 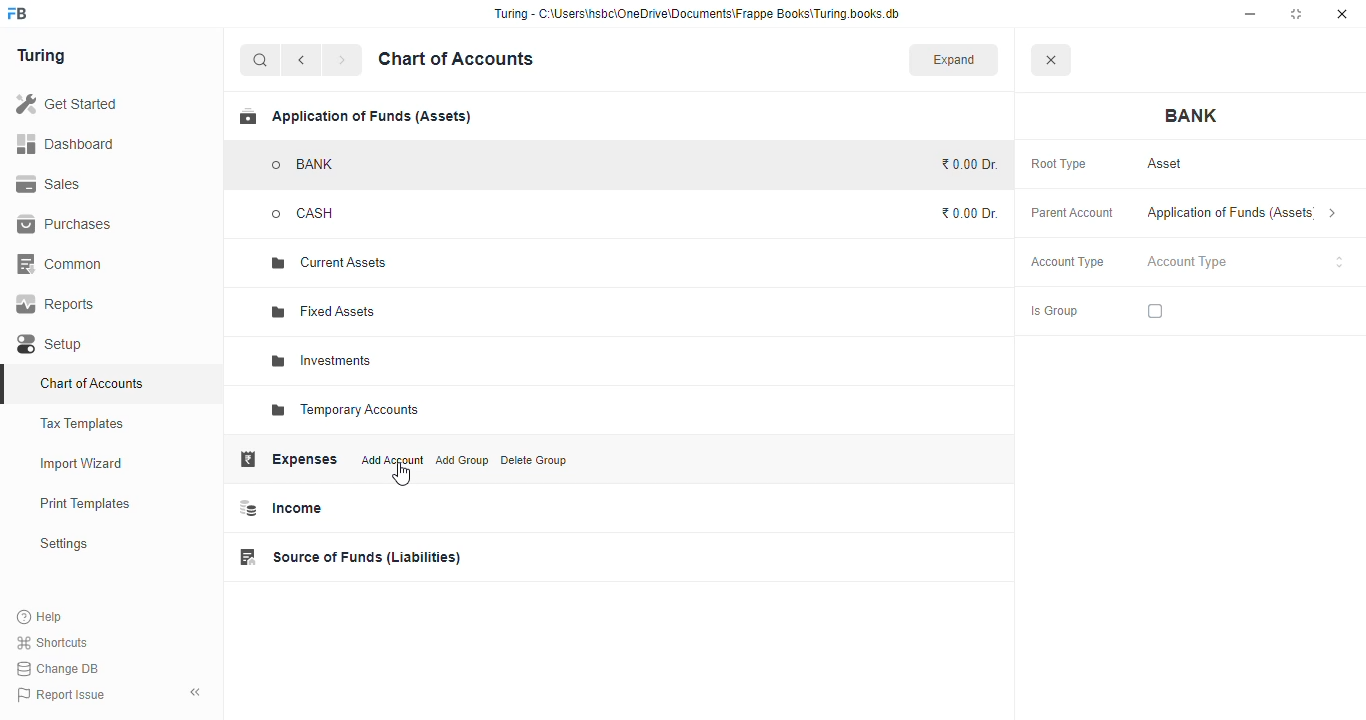 I want to click on ₹0.00 Dr., so click(x=969, y=164).